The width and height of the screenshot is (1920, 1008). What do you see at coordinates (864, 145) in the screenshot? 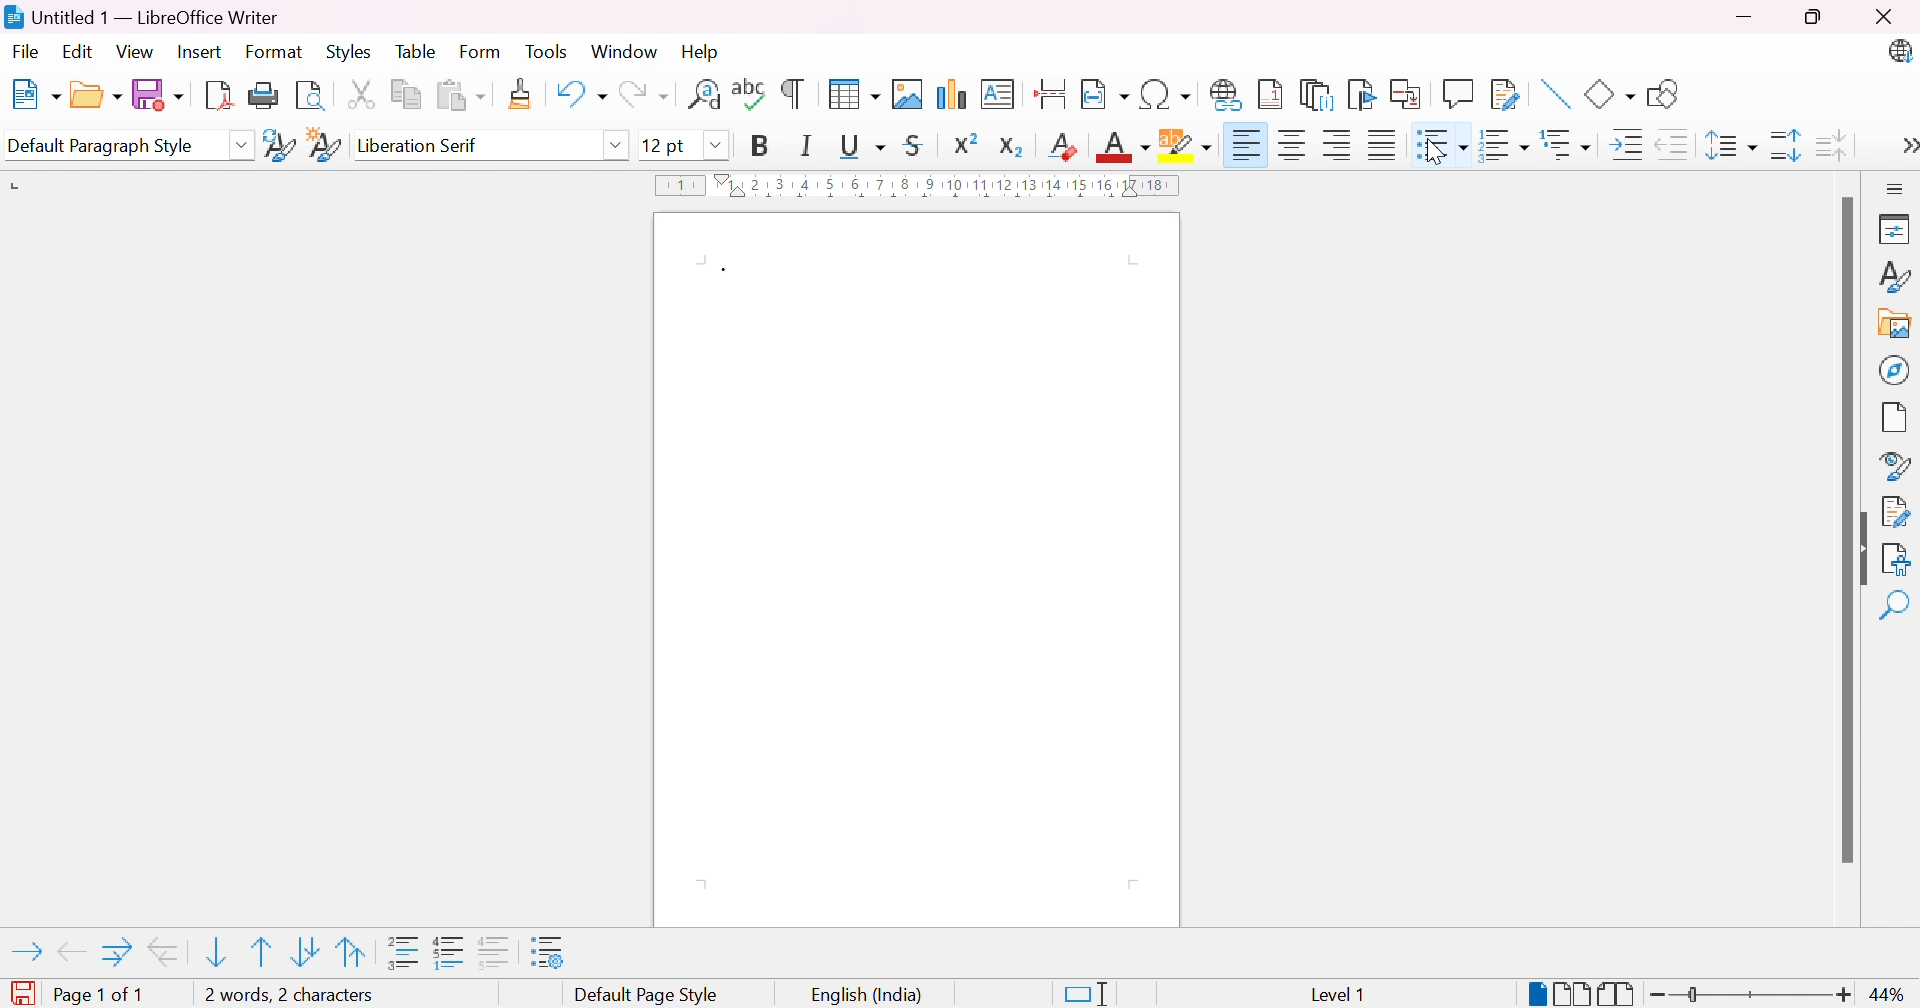
I see `Underline` at bounding box center [864, 145].